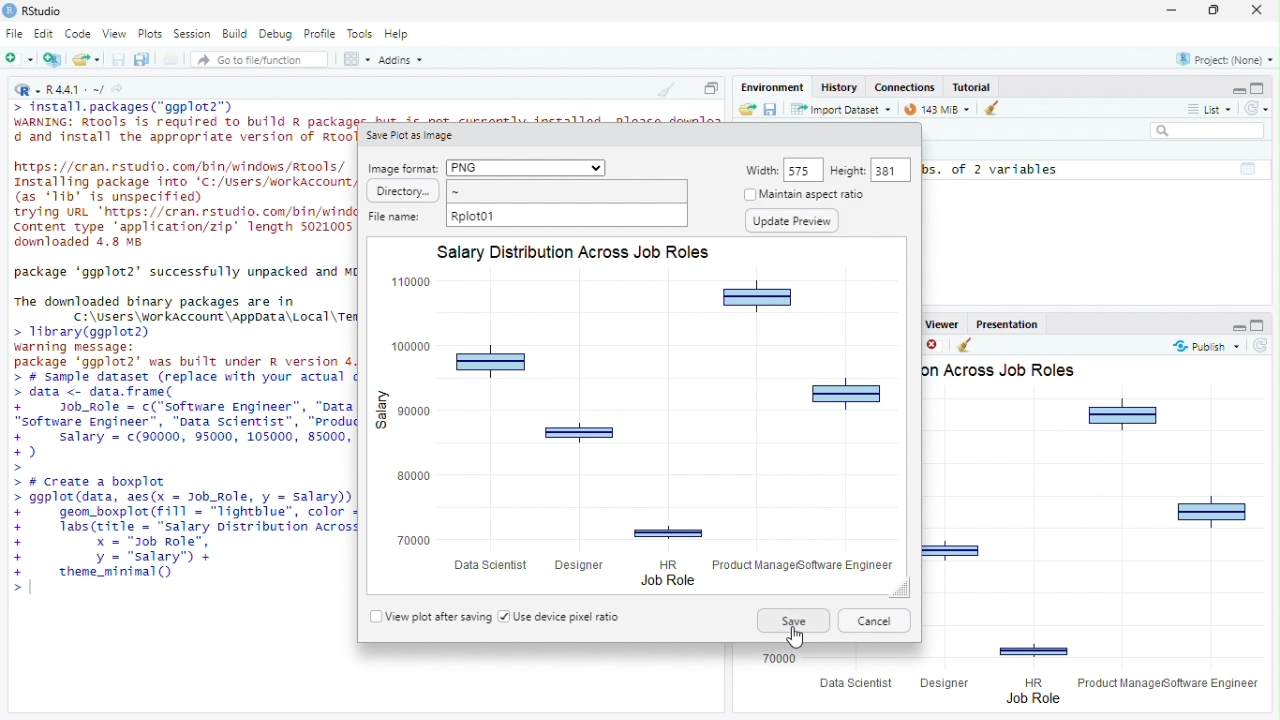 The image size is (1280, 720). I want to click on Update preview, so click(790, 221).